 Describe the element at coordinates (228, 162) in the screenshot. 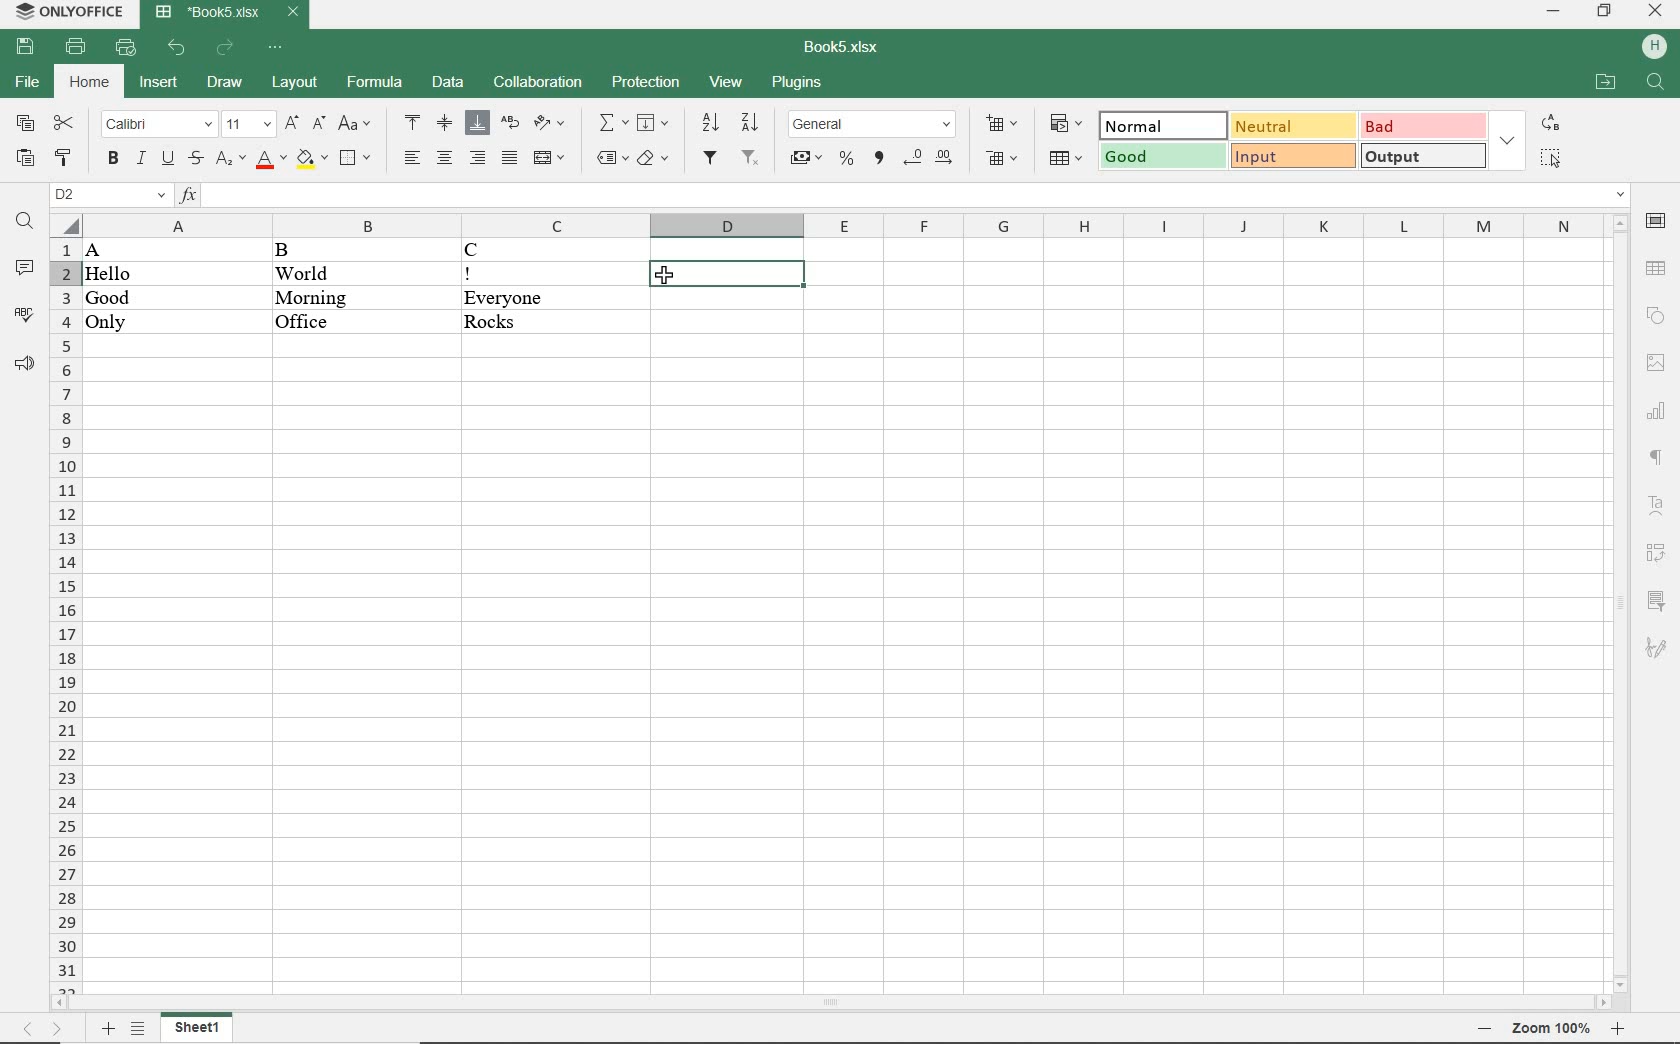

I see `subscript/superscript` at that location.